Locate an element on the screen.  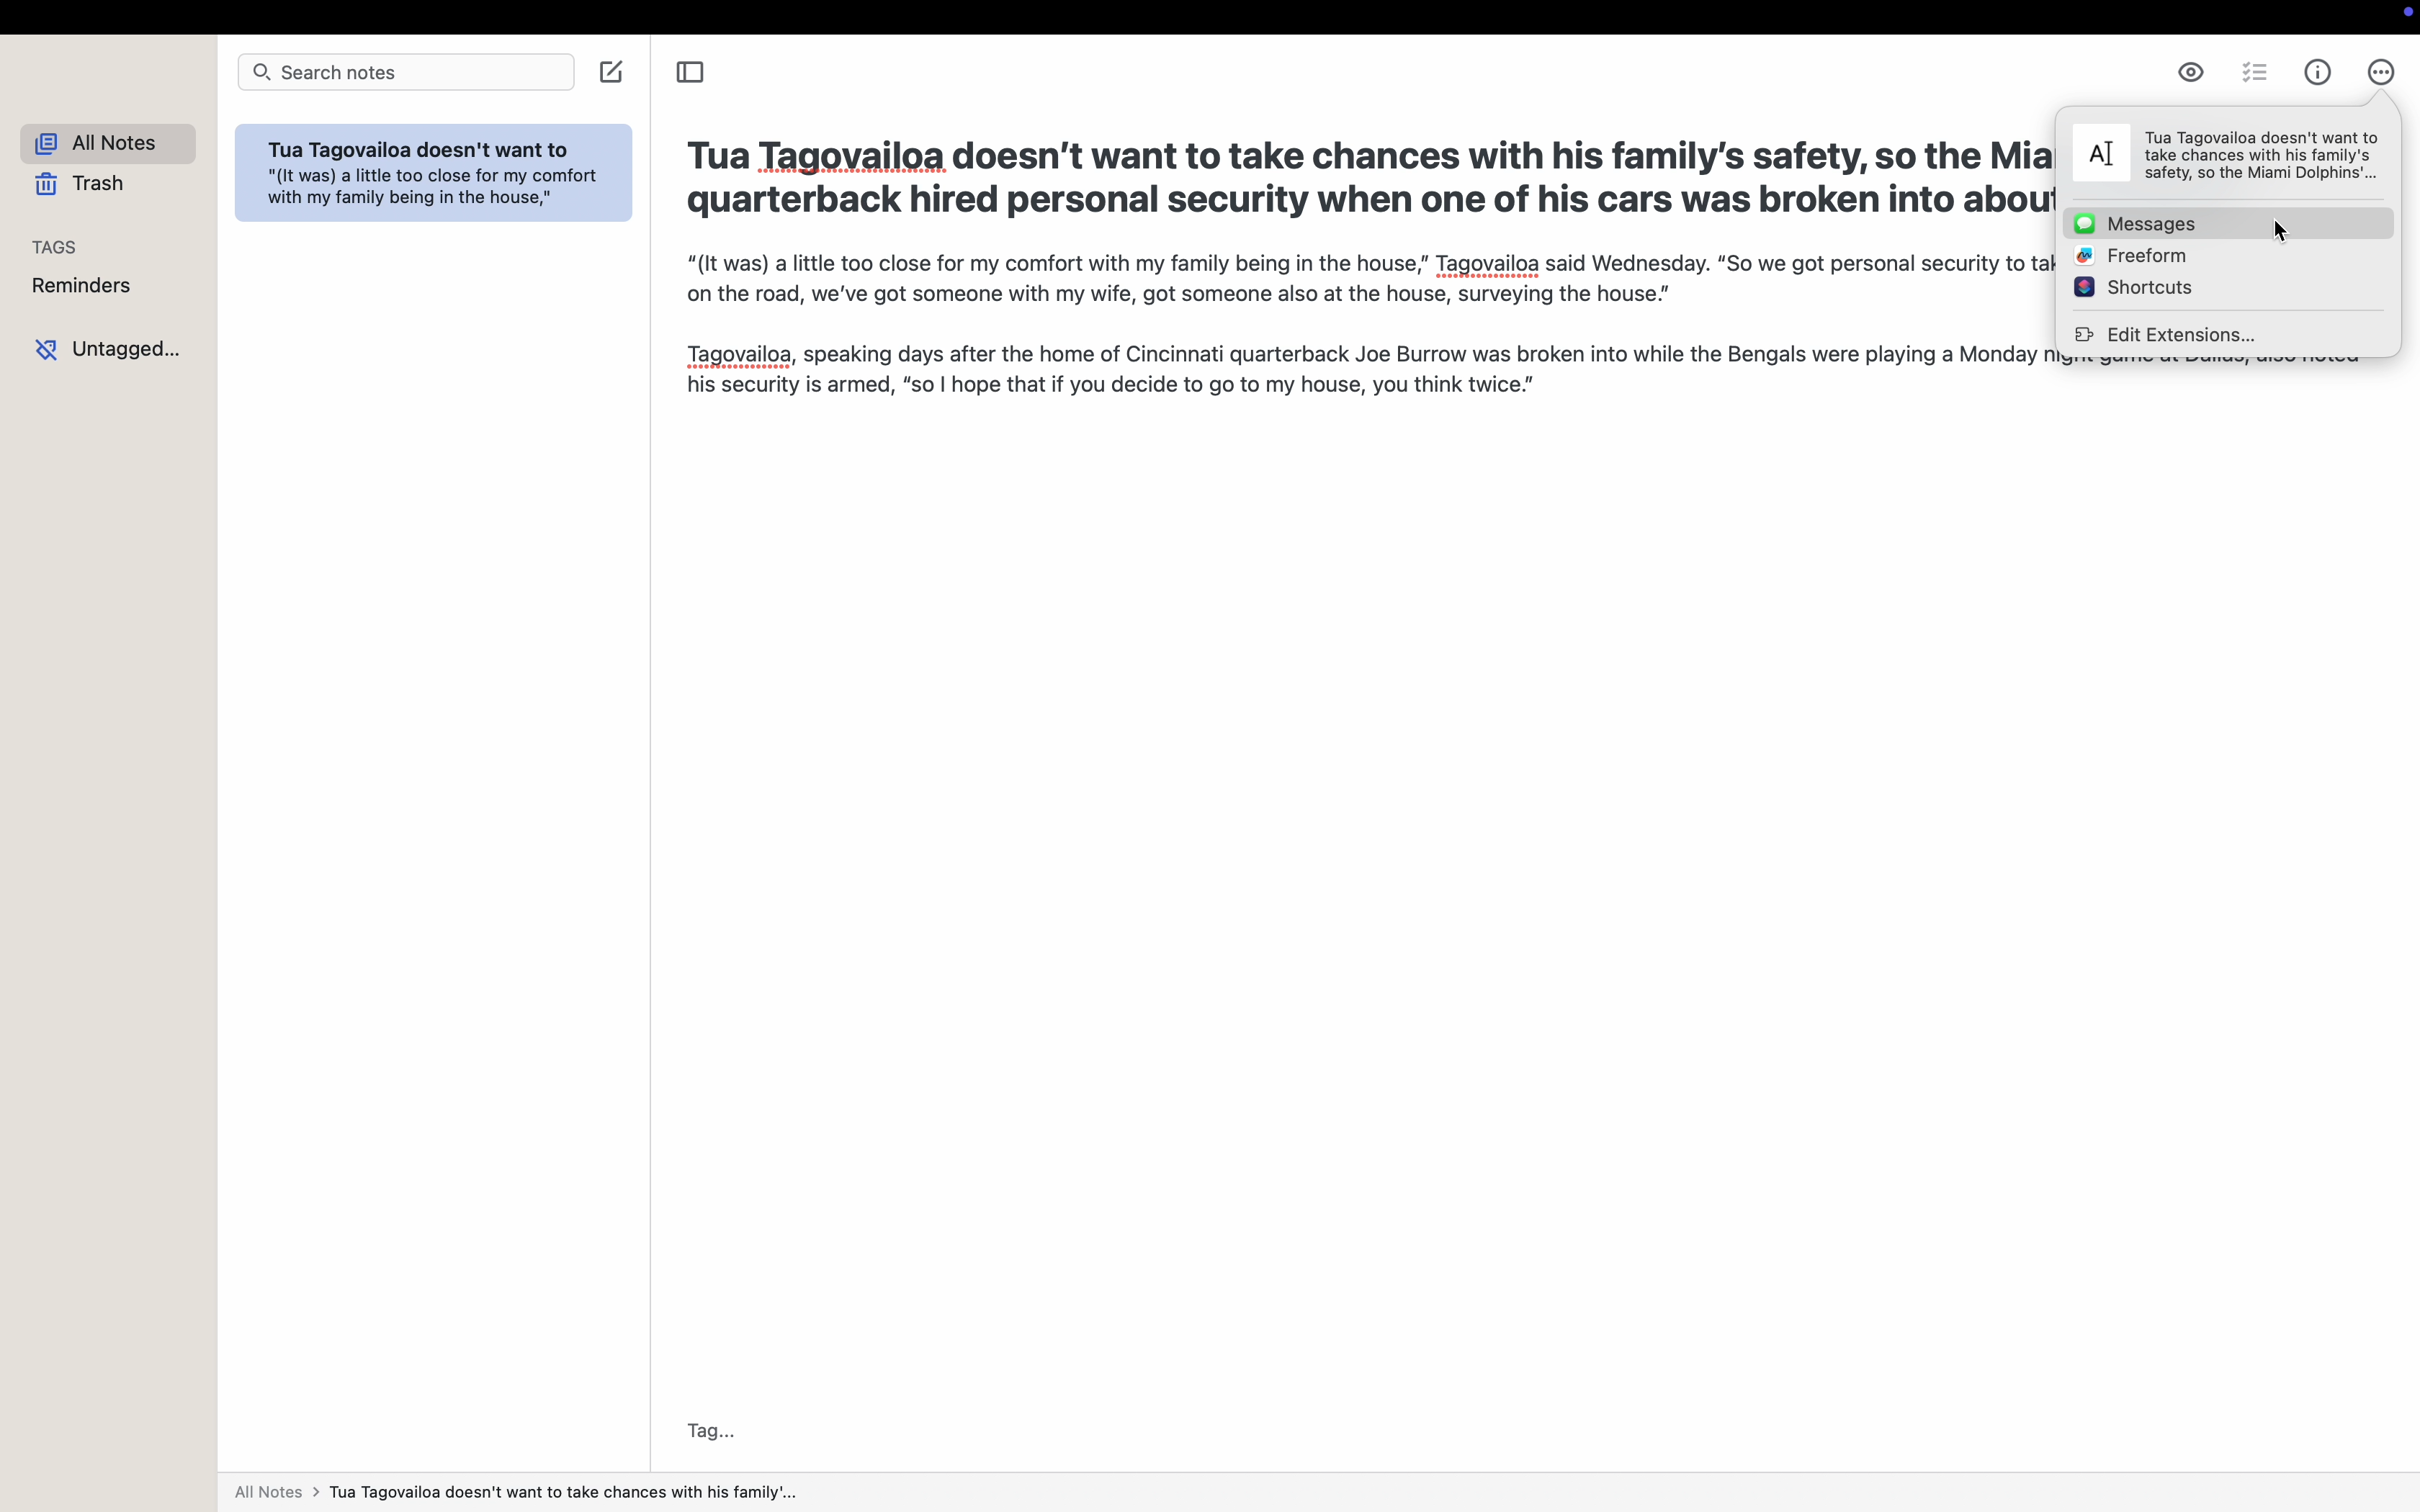
enable markdown is located at coordinates (2190, 71).